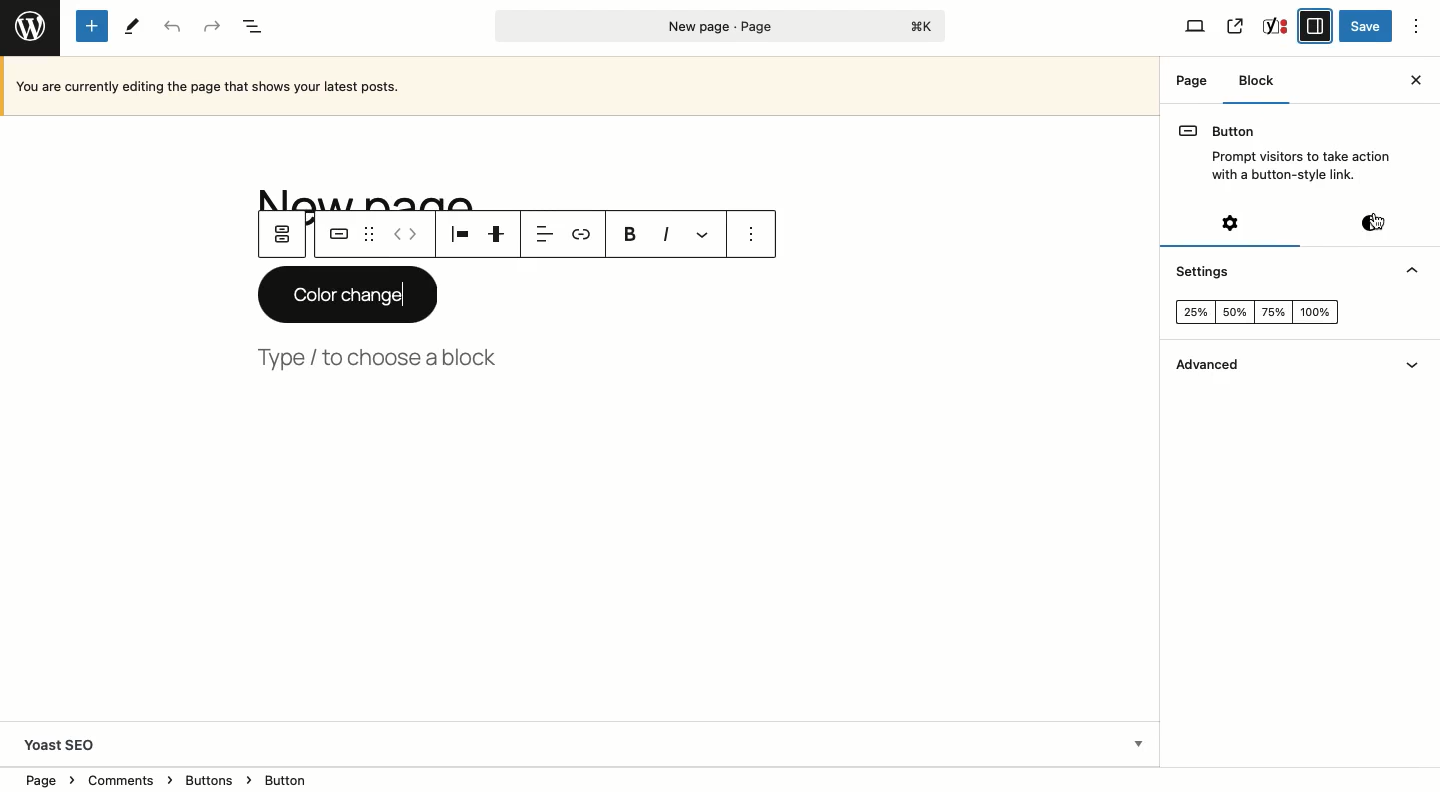 The height and width of the screenshot is (792, 1440). Describe the element at coordinates (1412, 272) in the screenshot. I see `Hide` at that location.